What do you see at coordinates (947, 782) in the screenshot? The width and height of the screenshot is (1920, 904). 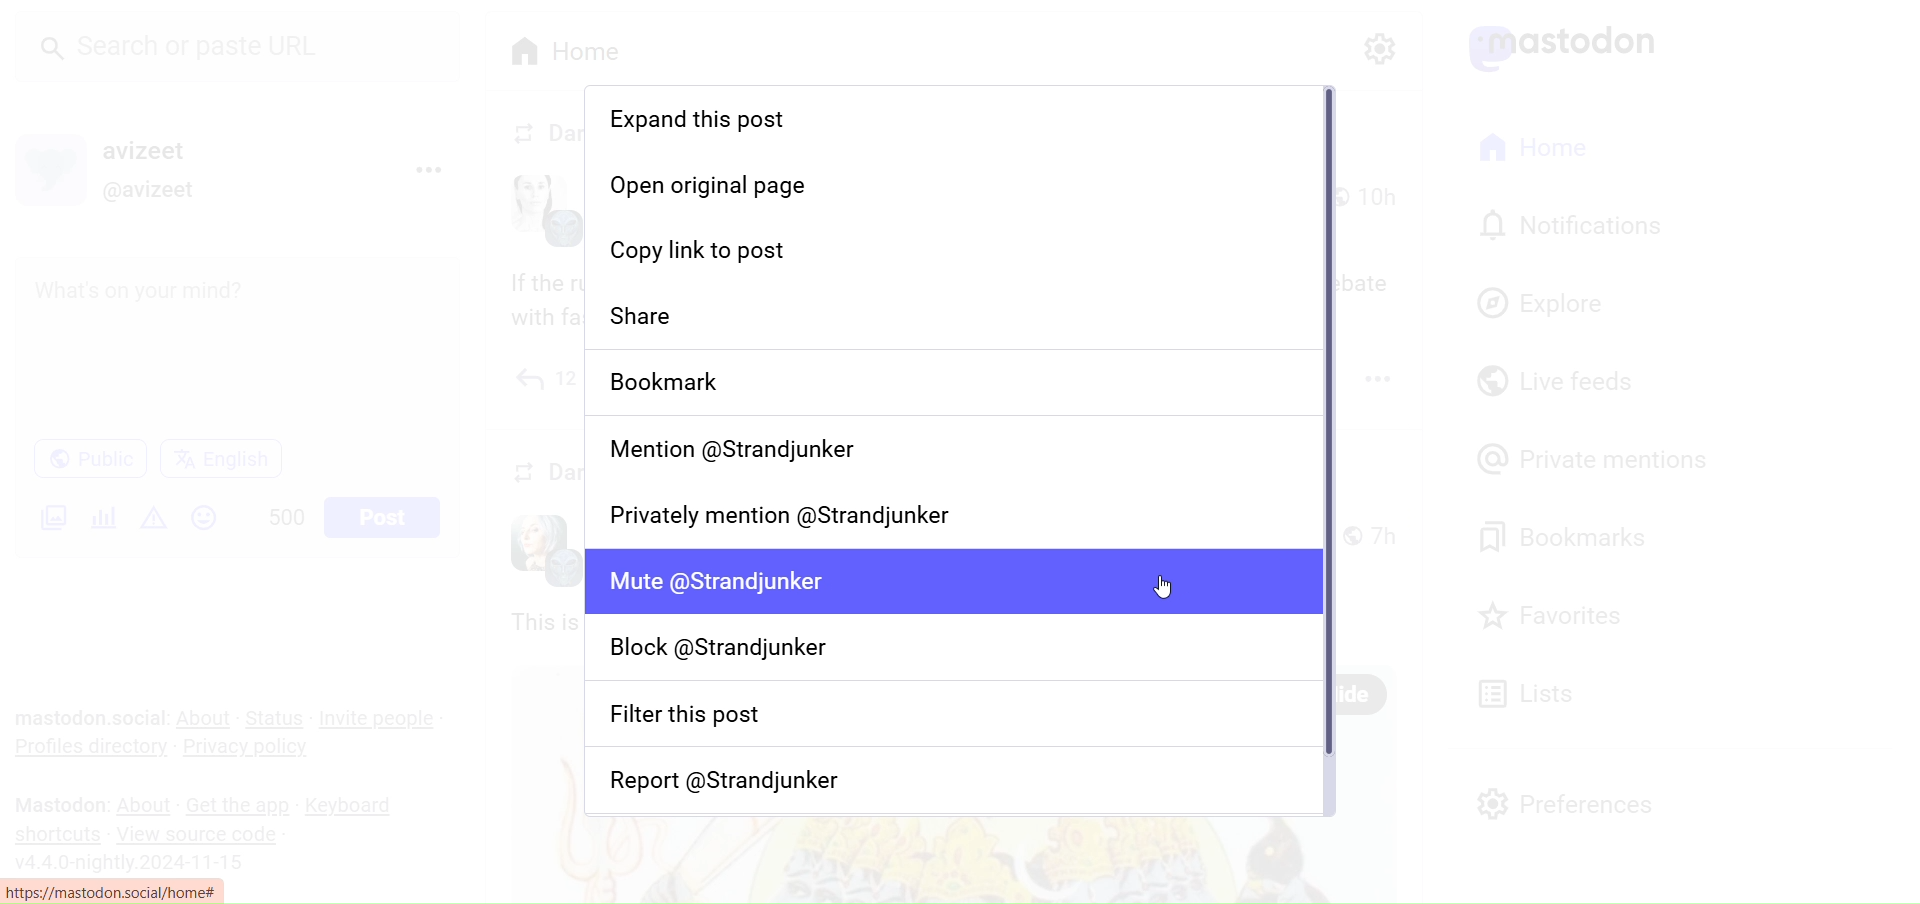 I see `Report user` at bounding box center [947, 782].